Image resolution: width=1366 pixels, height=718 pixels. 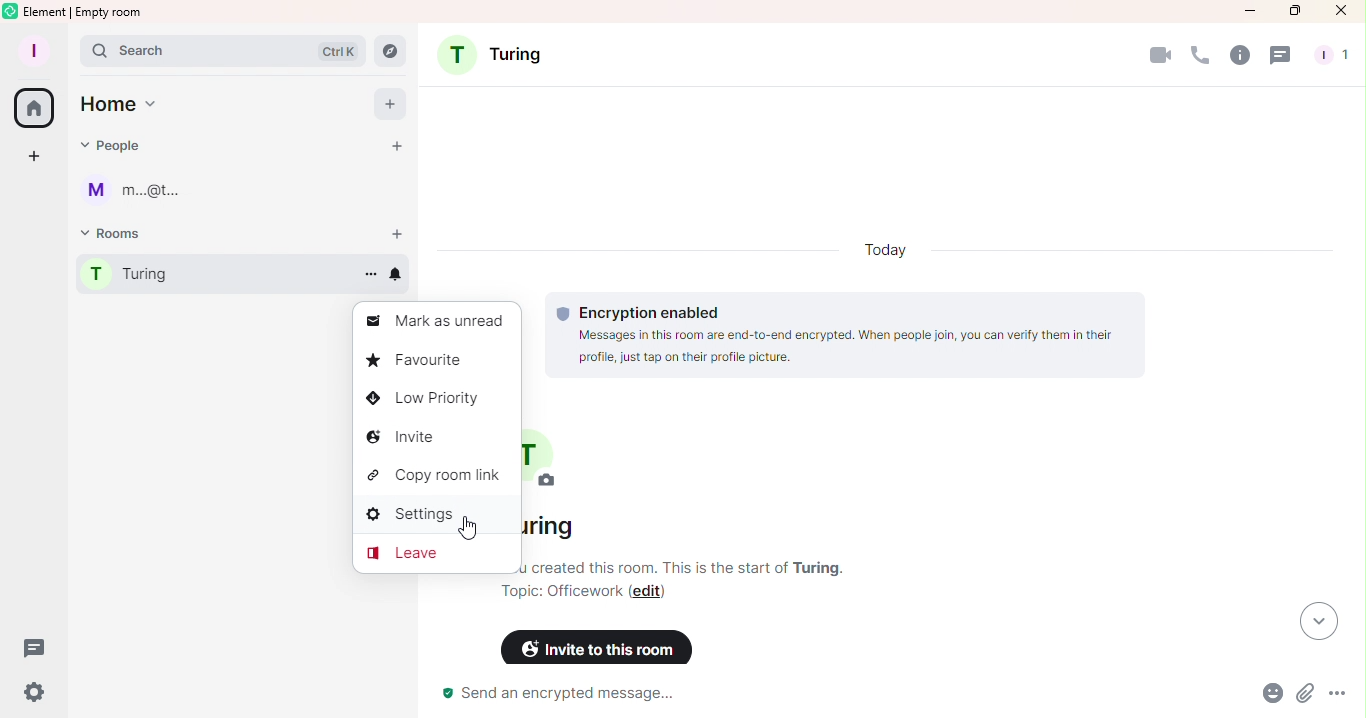 What do you see at coordinates (1337, 11) in the screenshot?
I see `Close` at bounding box center [1337, 11].